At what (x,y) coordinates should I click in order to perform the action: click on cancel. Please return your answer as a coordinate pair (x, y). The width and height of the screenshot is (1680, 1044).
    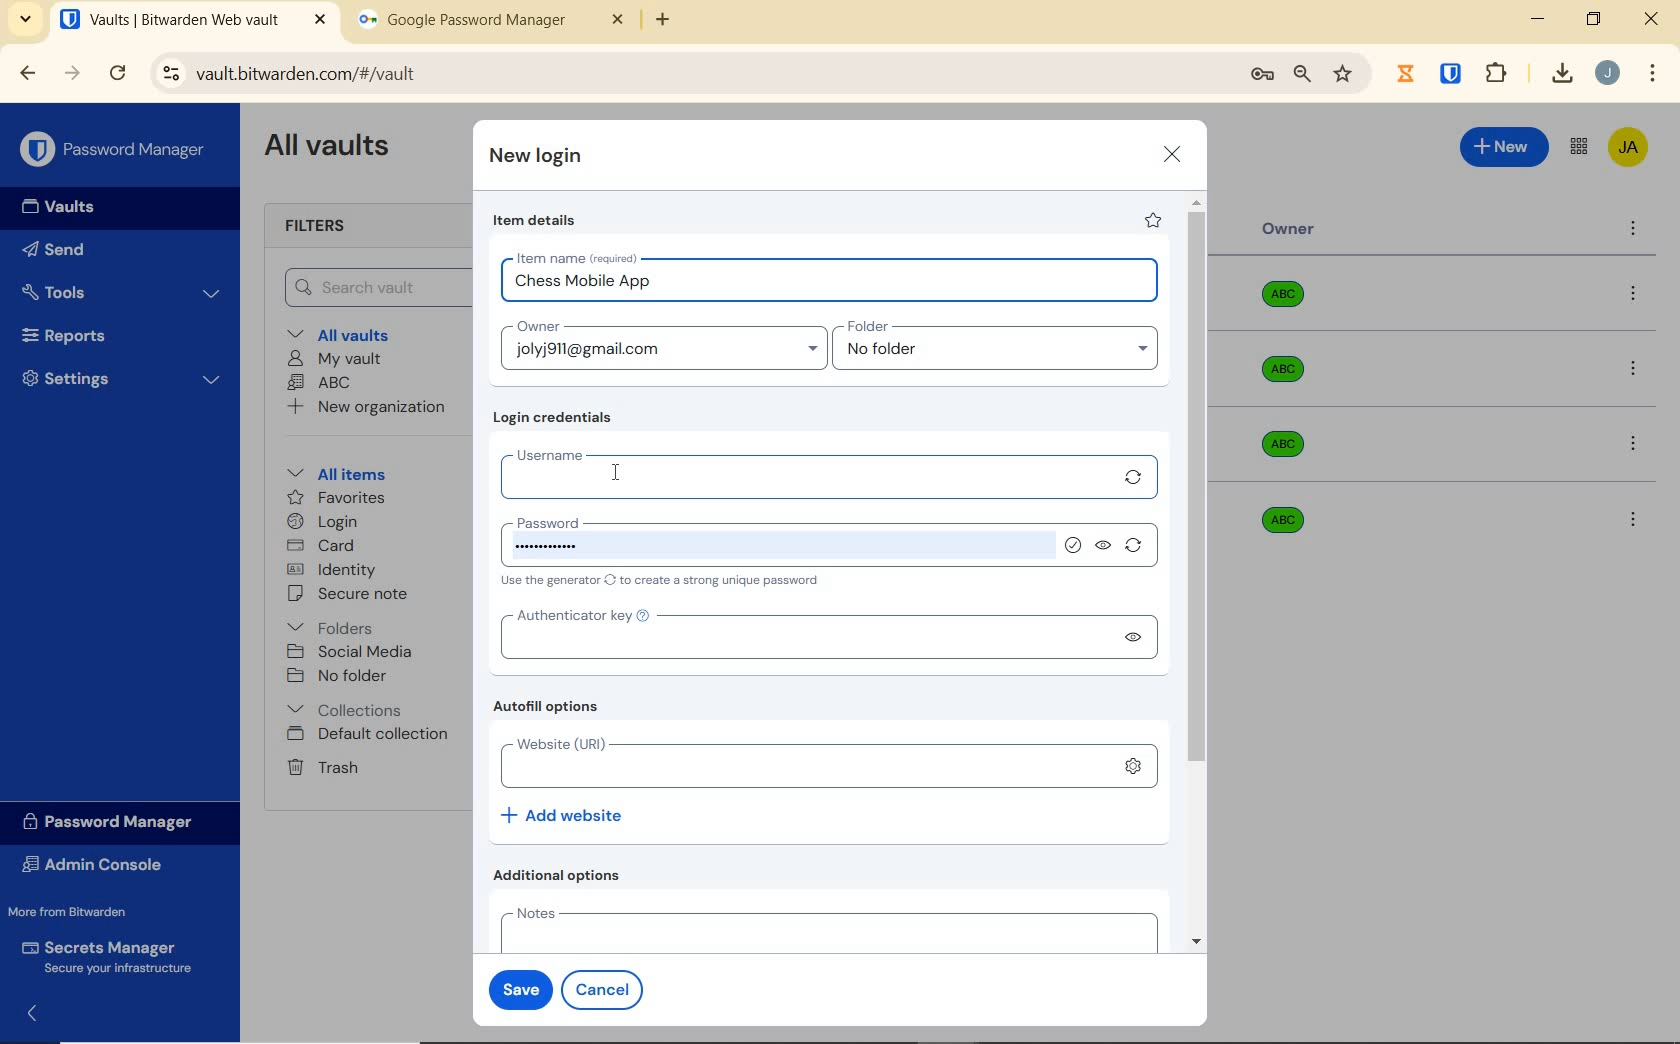
    Looking at the image, I should click on (606, 989).